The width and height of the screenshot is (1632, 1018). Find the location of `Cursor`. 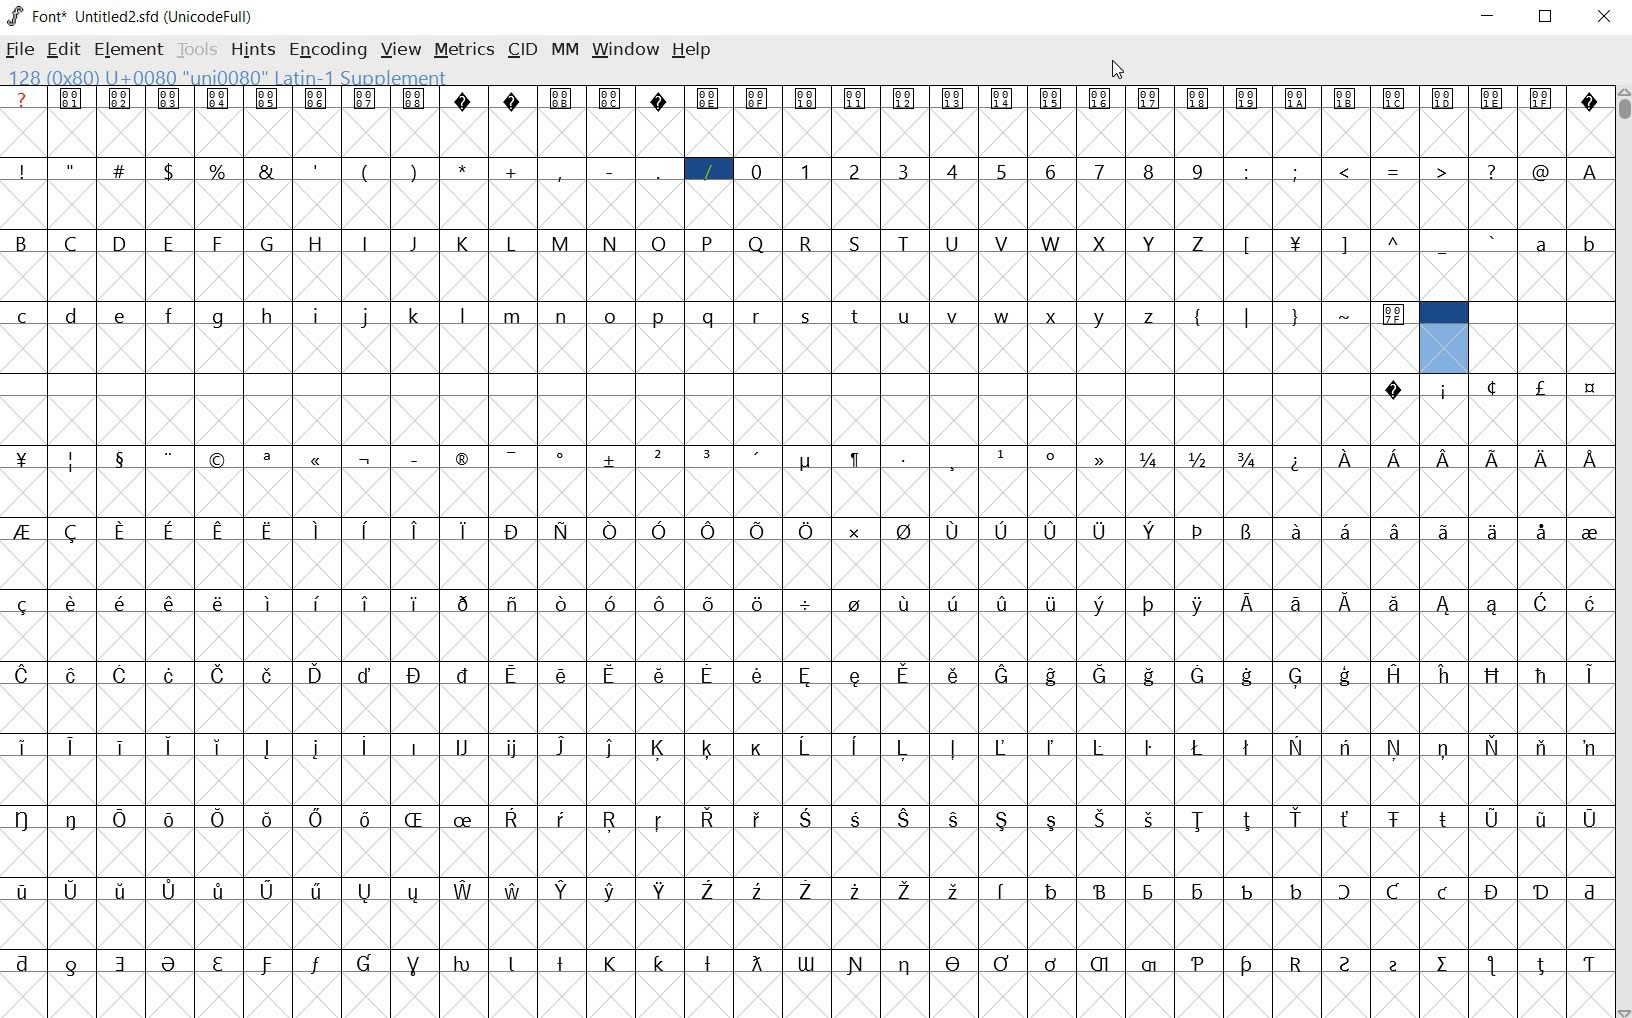

Cursor is located at coordinates (1116, 69).